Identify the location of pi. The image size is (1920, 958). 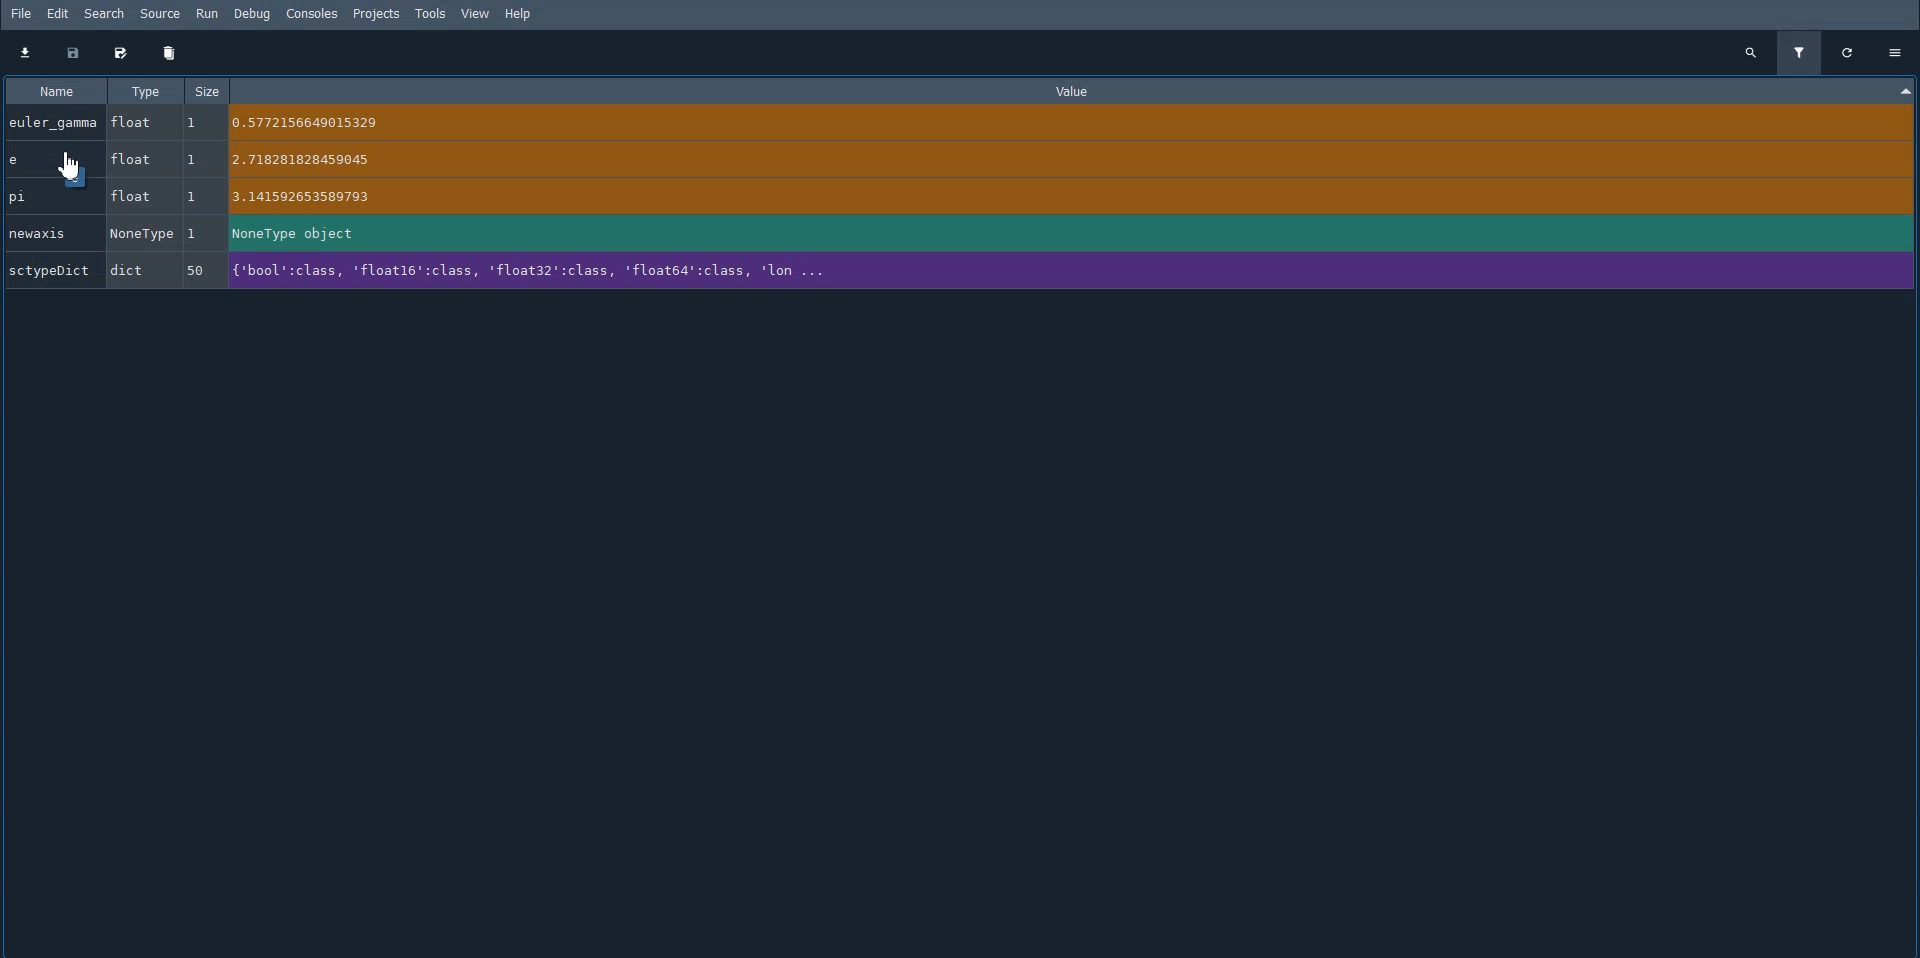
(960, 198).